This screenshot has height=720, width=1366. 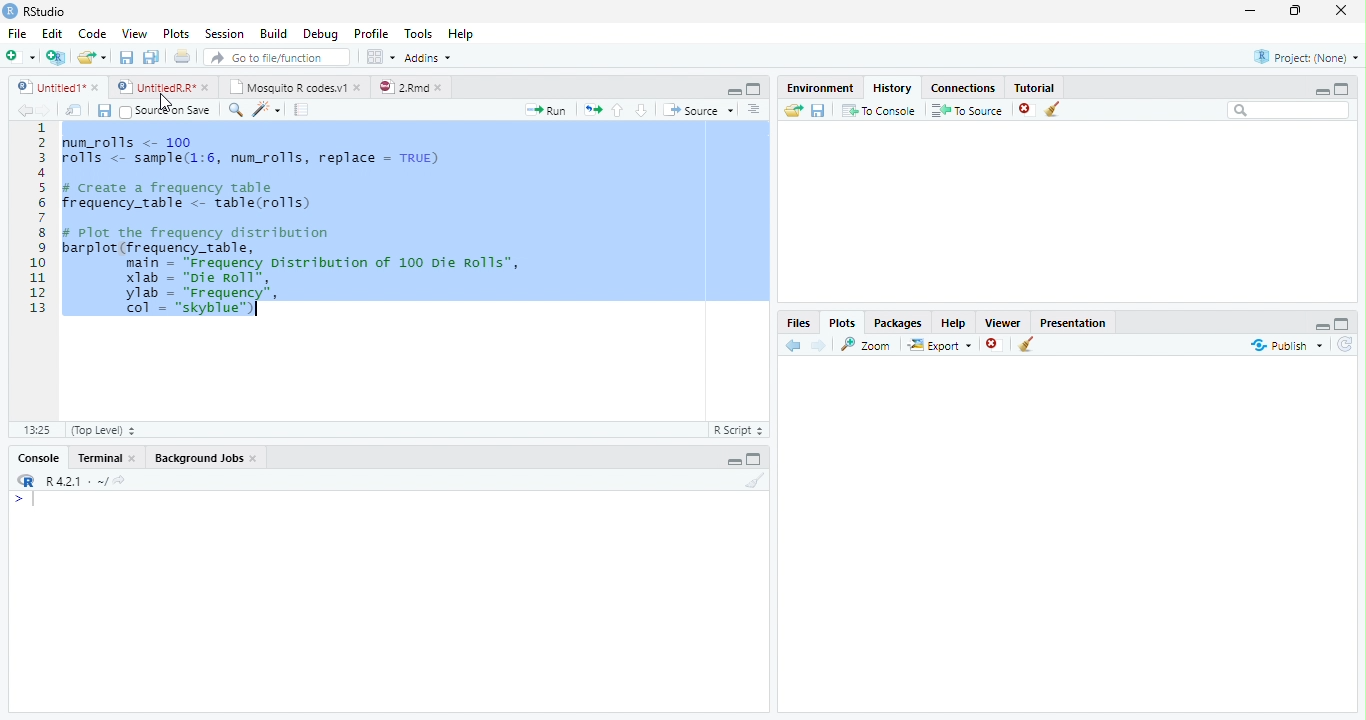 I want to click on Files, so click(x=798, y=321).